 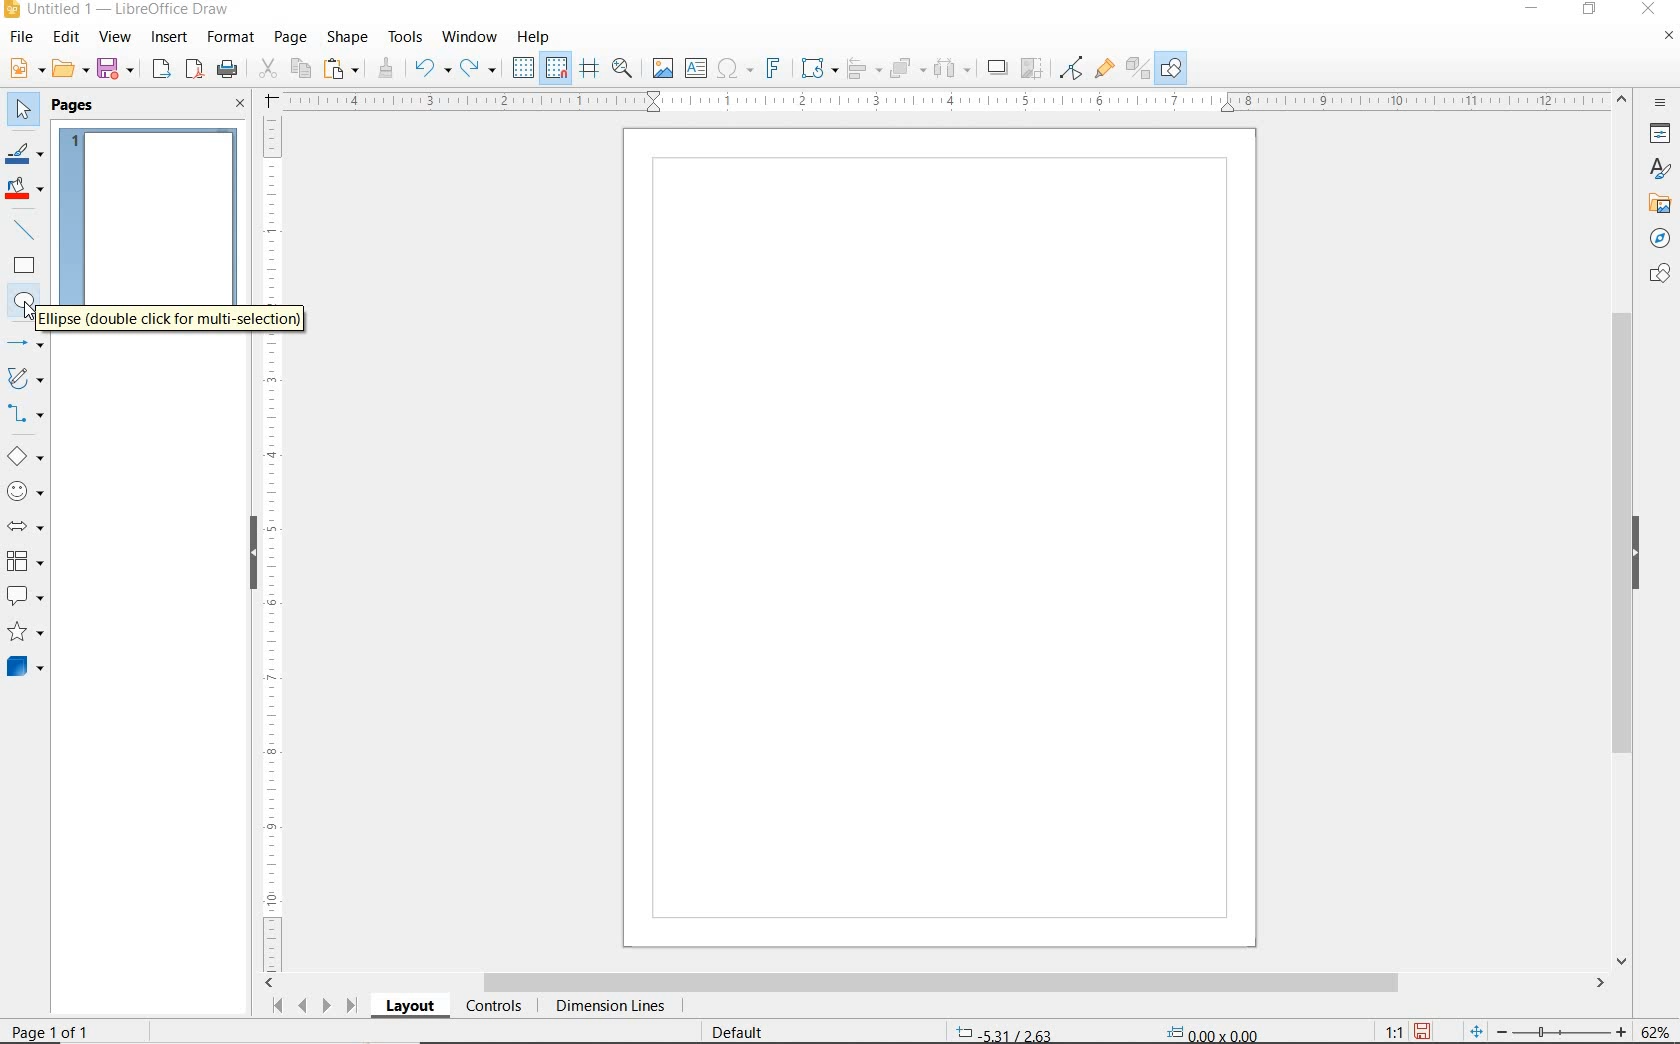 What do you see at coordinates (70, 71) in the screenshot?
I see `OPEN` at bounding box center [70, 71].